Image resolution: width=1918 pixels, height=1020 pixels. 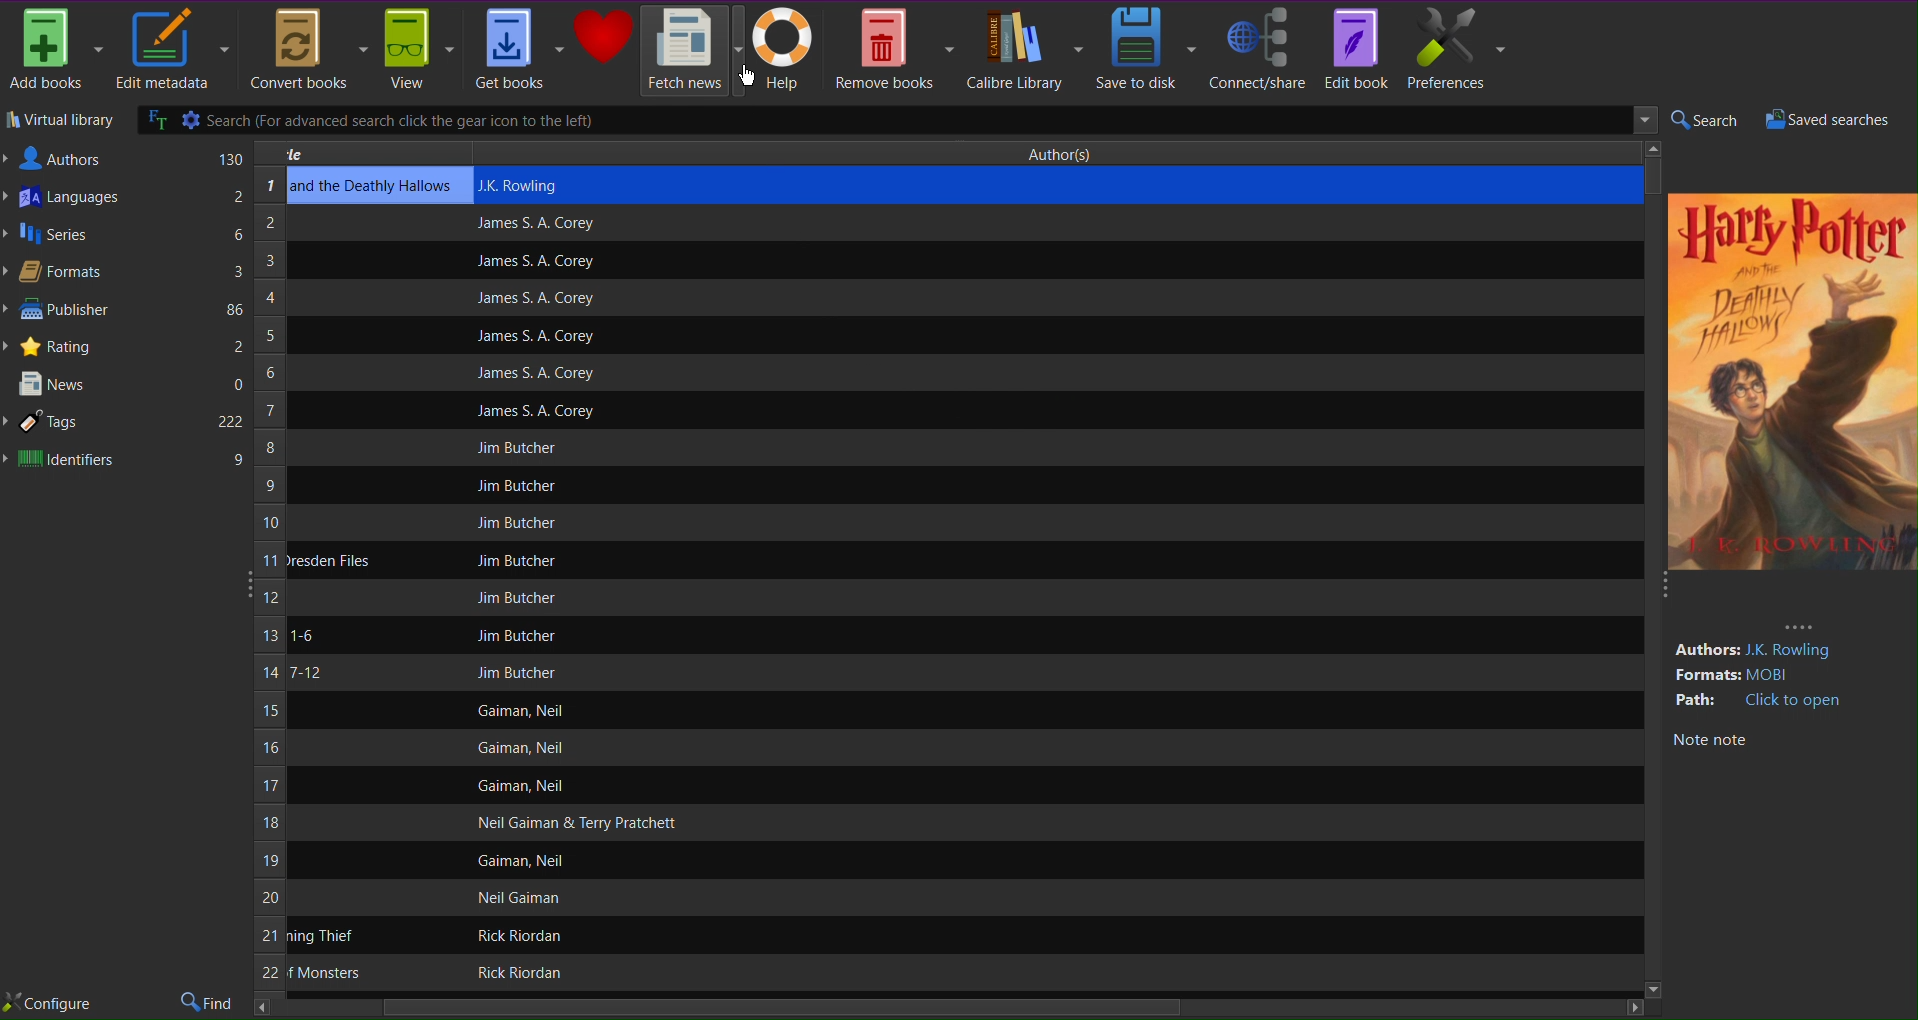 I want to click on Rick Riordan, so click(x=516, y=973).